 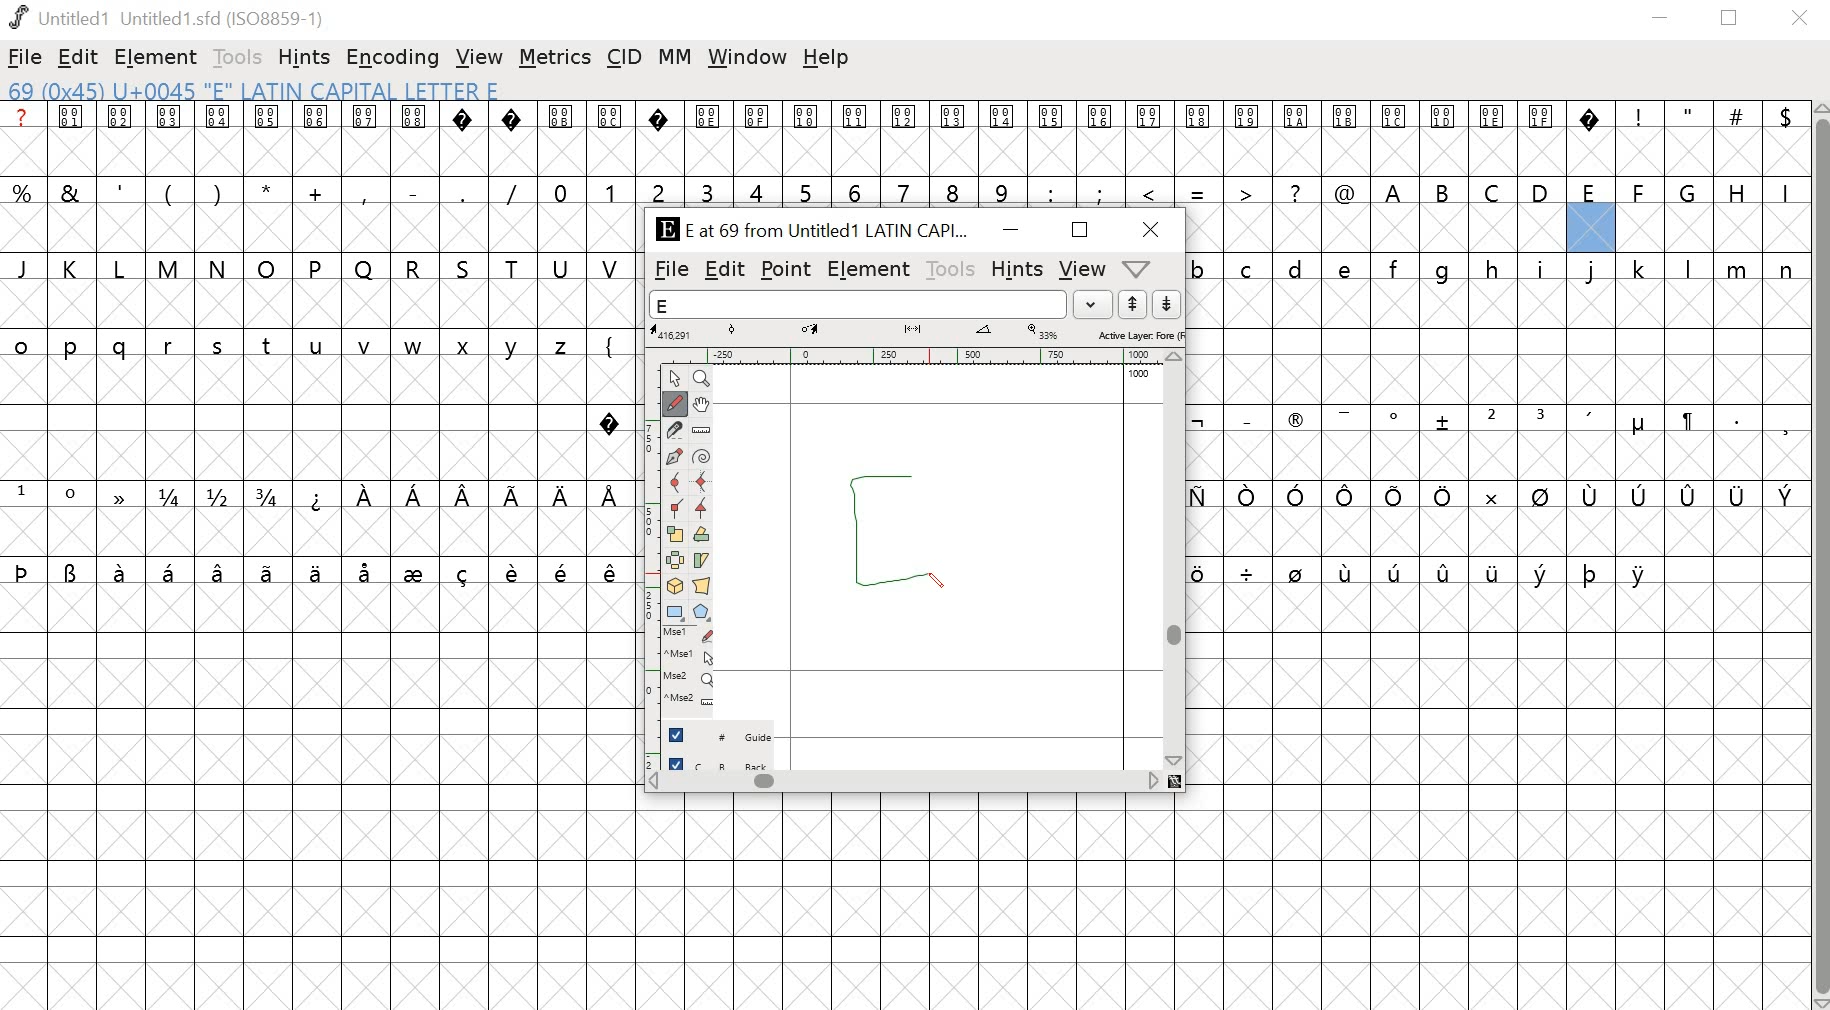 I want to click on measurements, so click(x=916, y=333).